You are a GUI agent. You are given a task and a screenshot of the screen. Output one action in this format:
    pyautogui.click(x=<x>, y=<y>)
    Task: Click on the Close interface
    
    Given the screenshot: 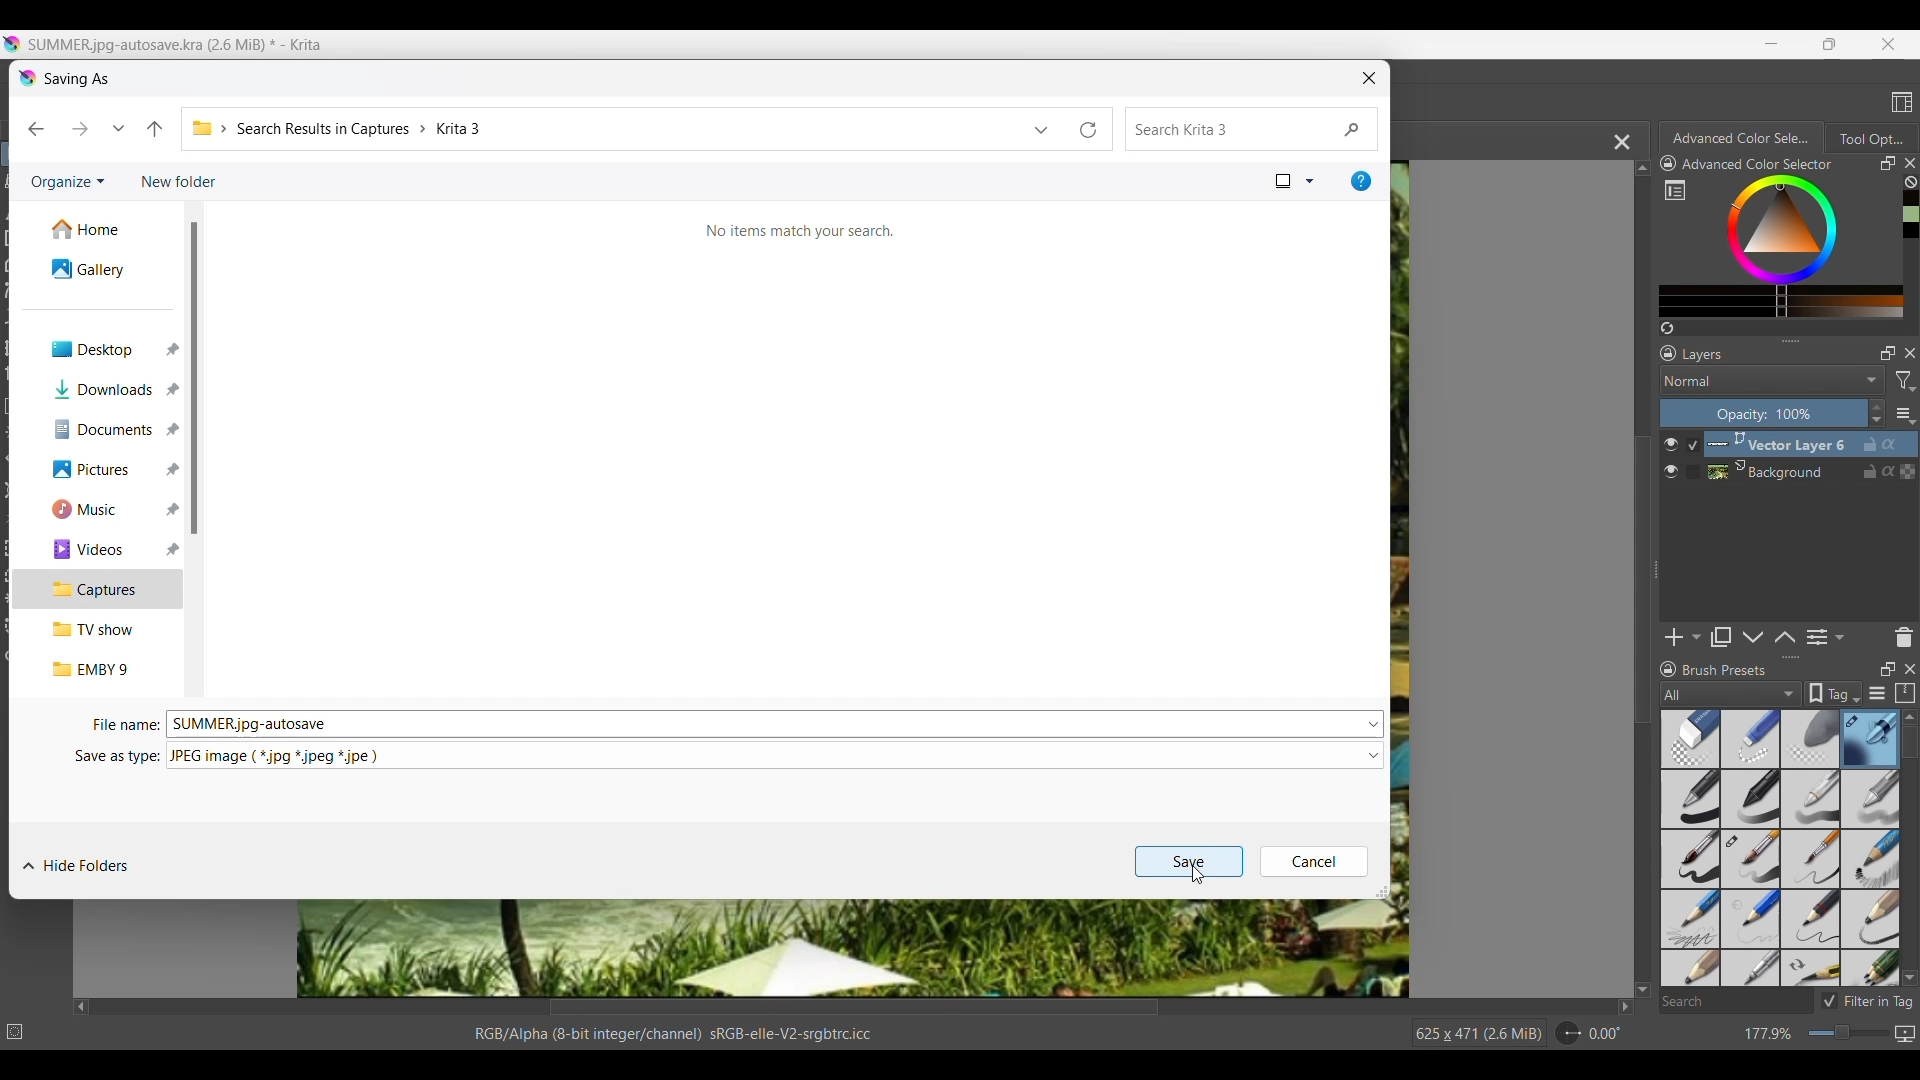 What is the action you would take?
    pyautogui.click(x=1888, y=44)
    